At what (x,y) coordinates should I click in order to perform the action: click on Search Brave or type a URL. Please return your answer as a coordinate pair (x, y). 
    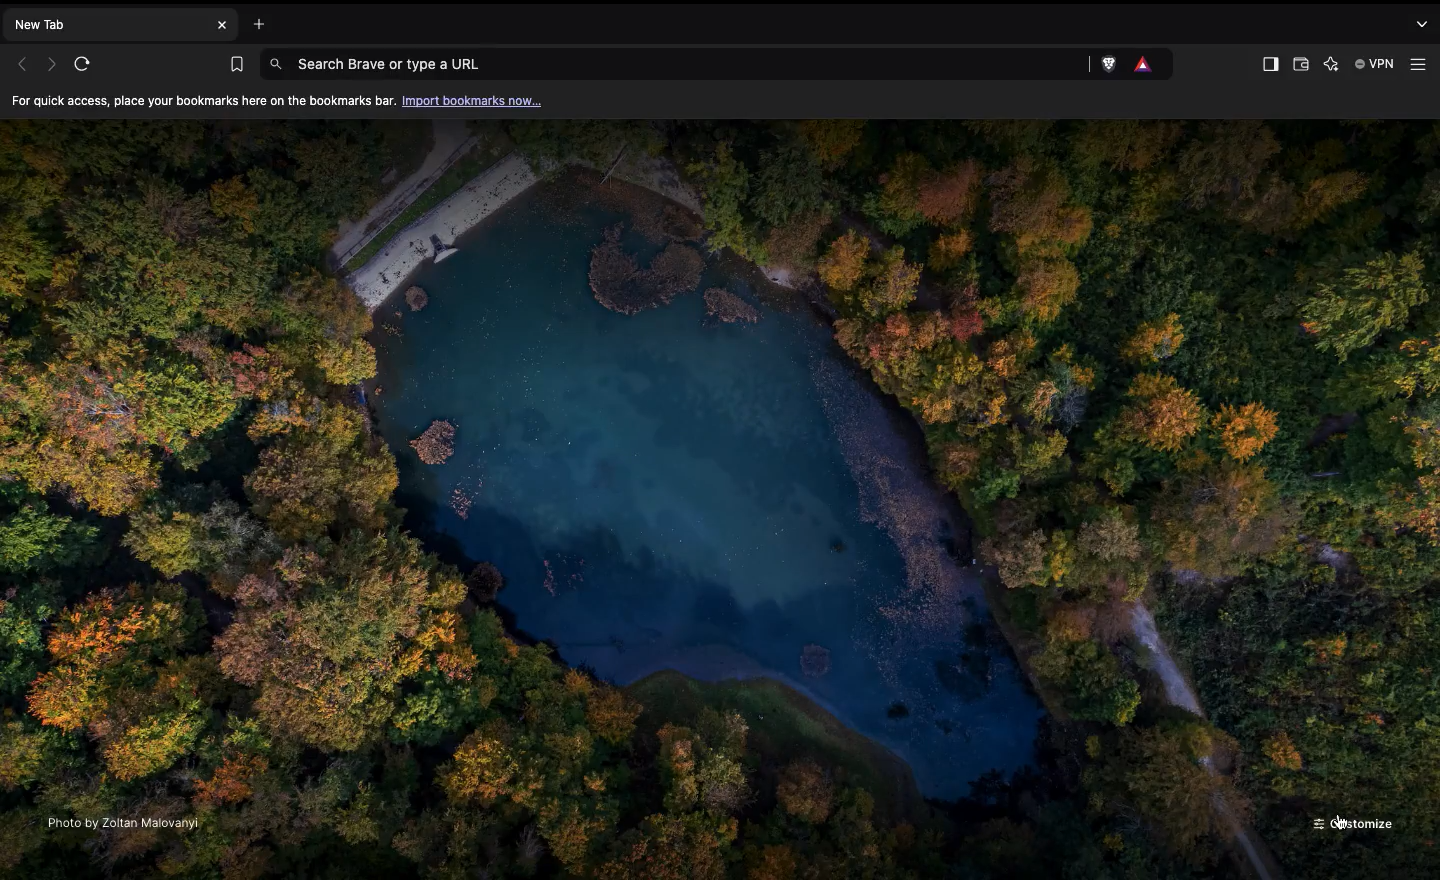
    Looking at the image, I should click on (676, 63).